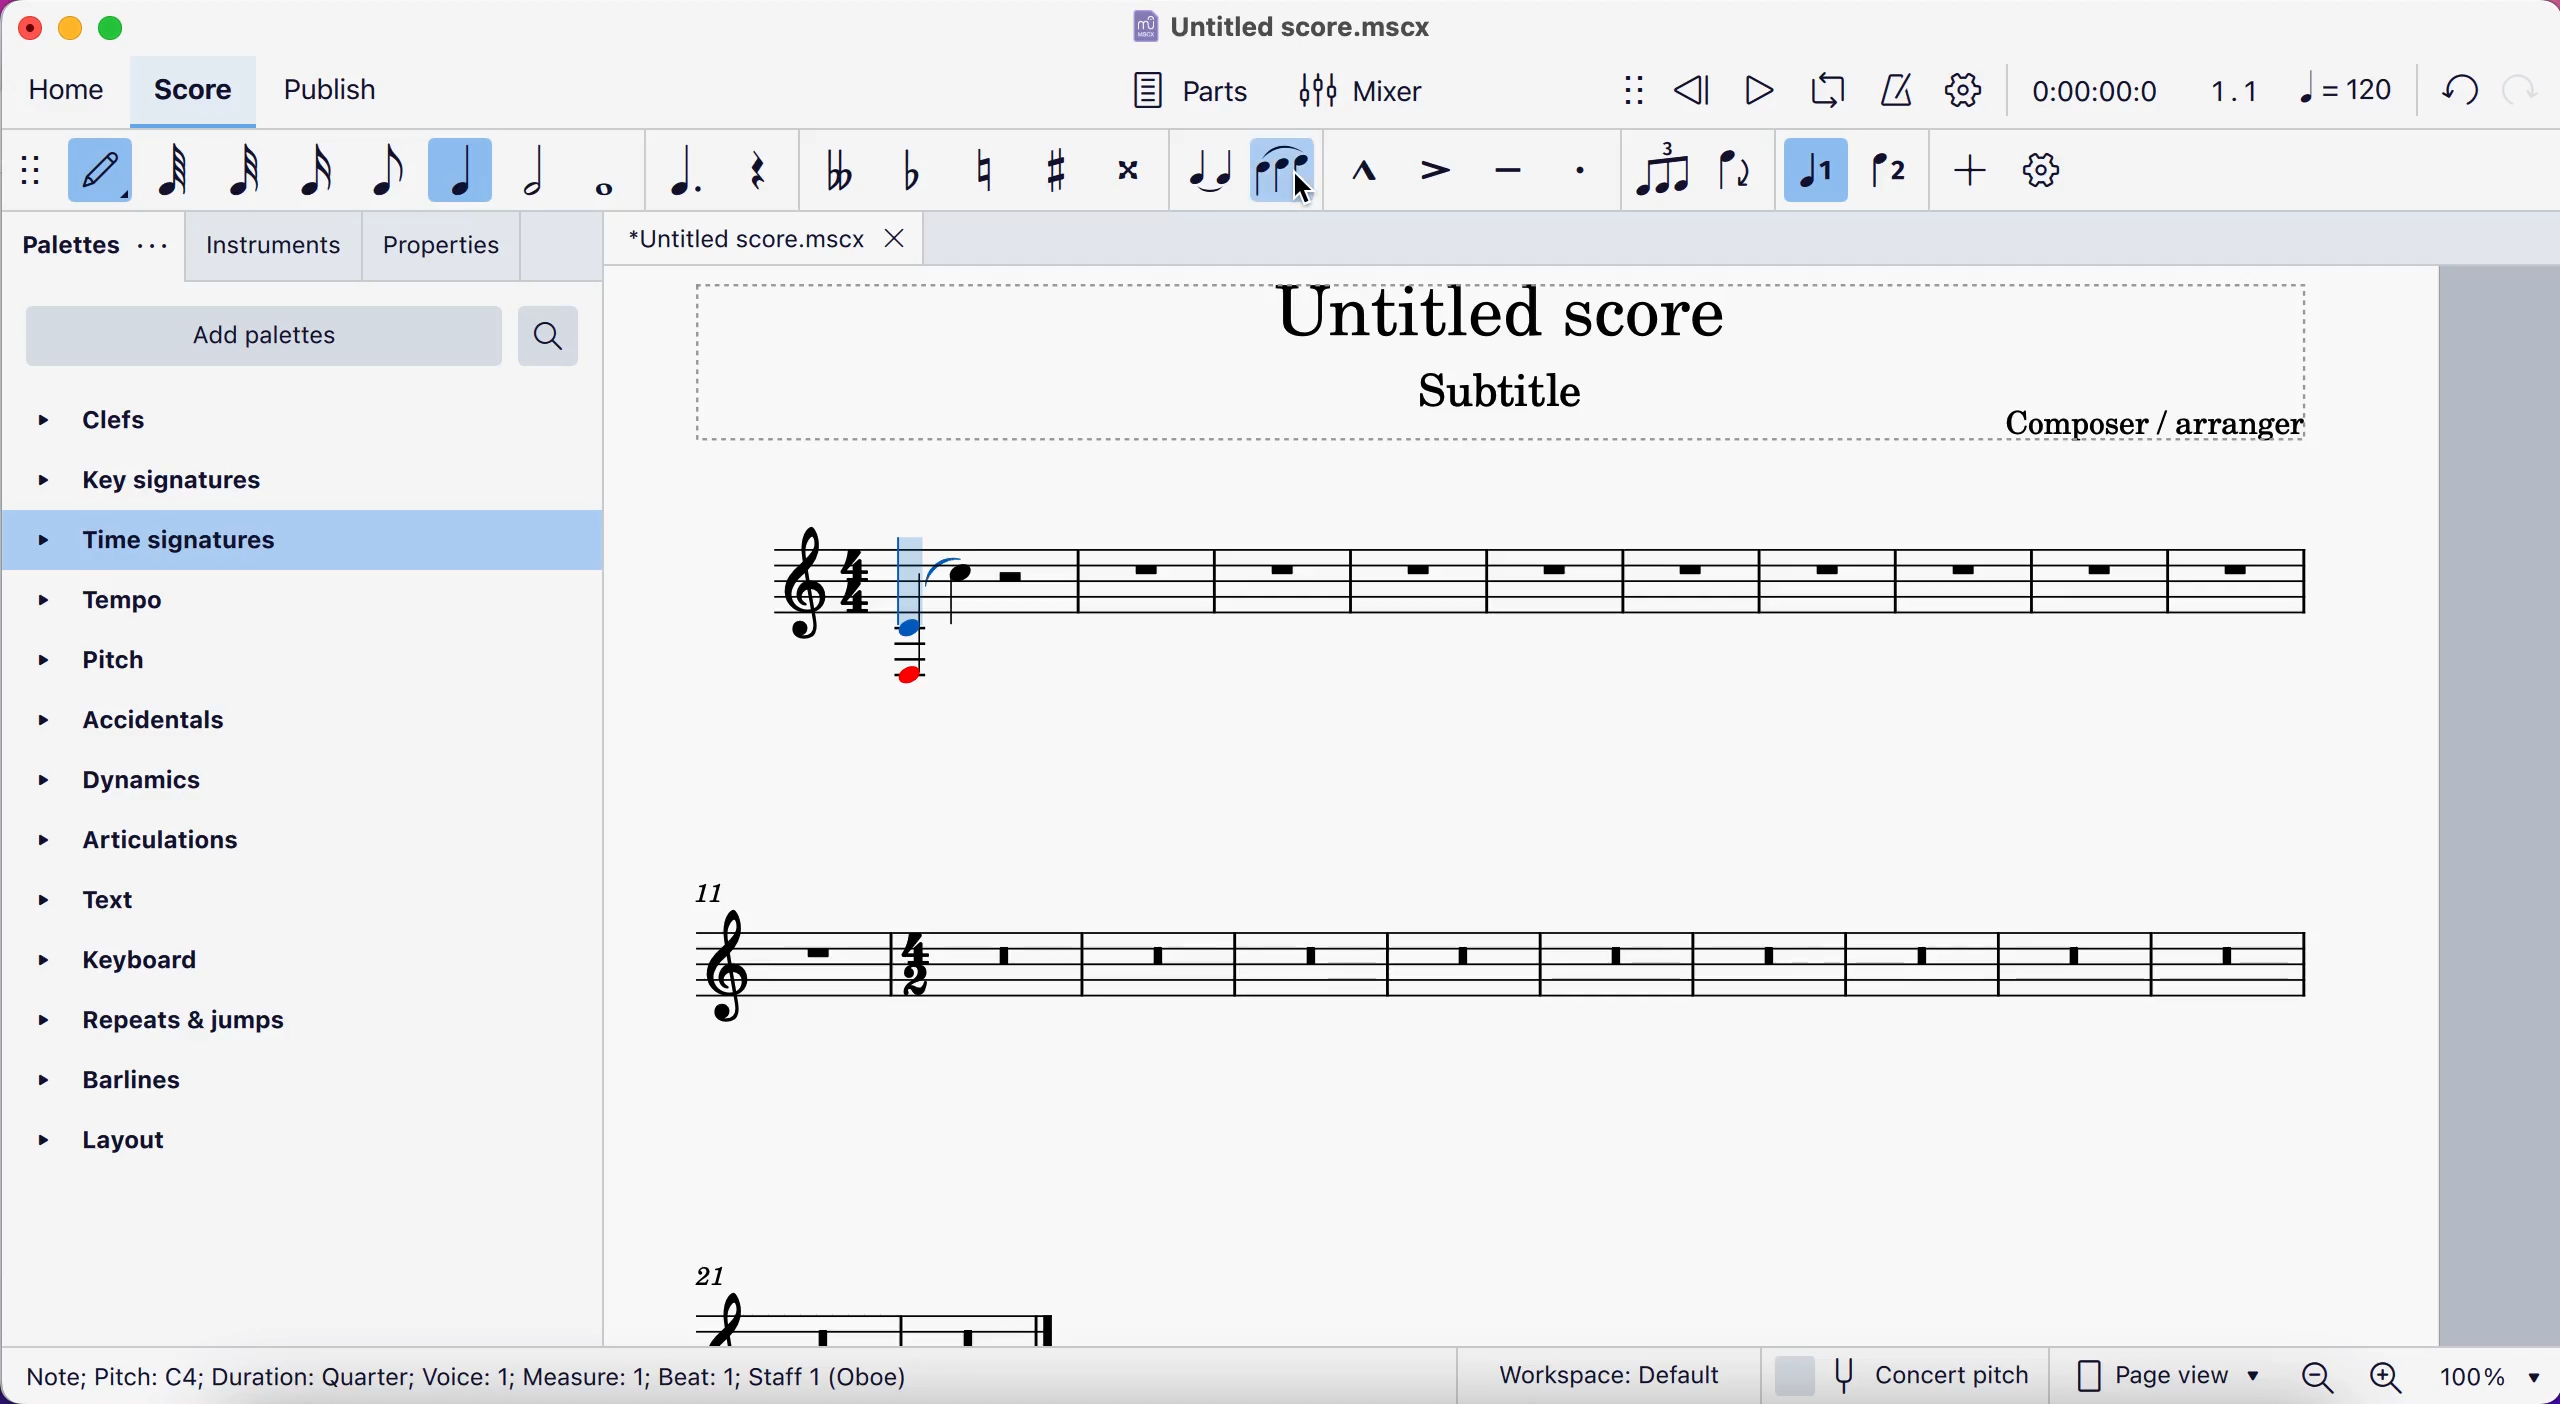 This screenshot has height=1404, width=2560. What do you see at coordinates (843, 169) in the screenshot?
I see `toggle double flat` at bounding box center [843, 169].